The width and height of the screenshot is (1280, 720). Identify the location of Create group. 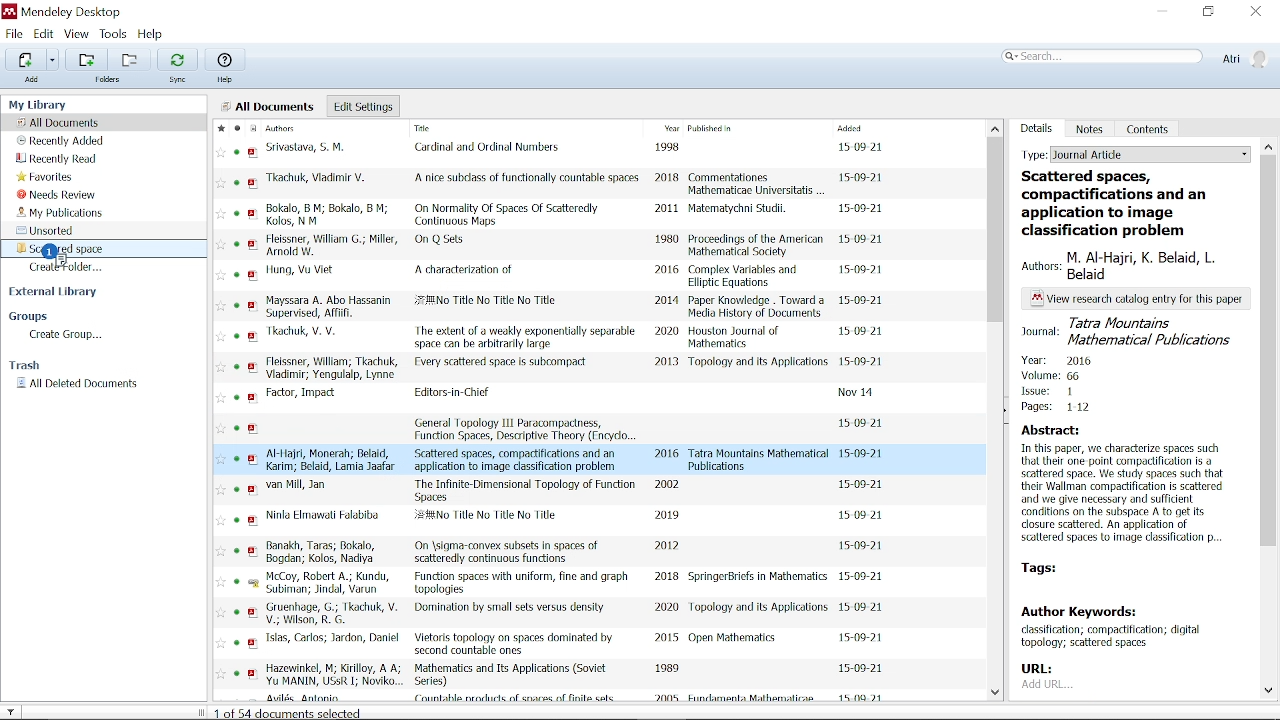
(67, 336).